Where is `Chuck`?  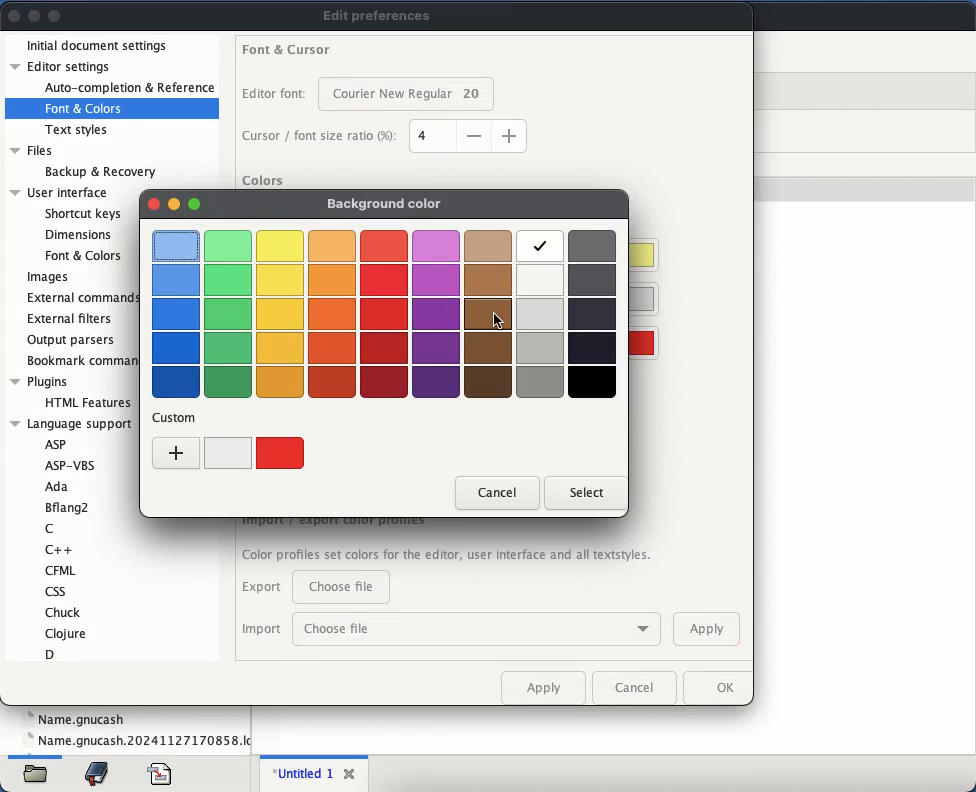 Chuck is located at coordinates (61, 611).